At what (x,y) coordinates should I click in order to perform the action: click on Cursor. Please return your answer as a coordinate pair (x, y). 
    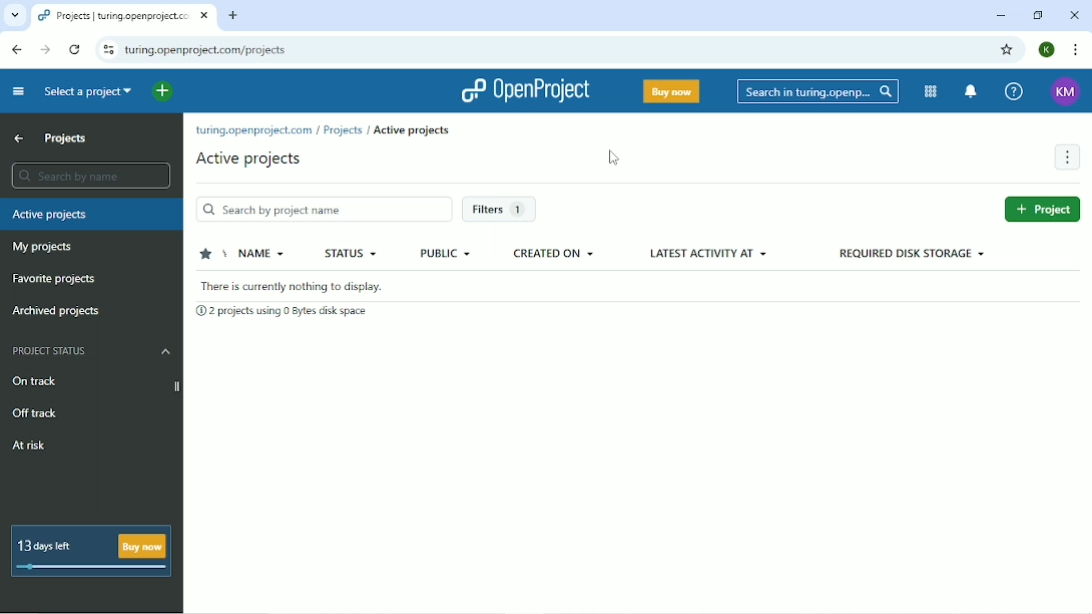
    Looking at the image, I should click on (612, 159).